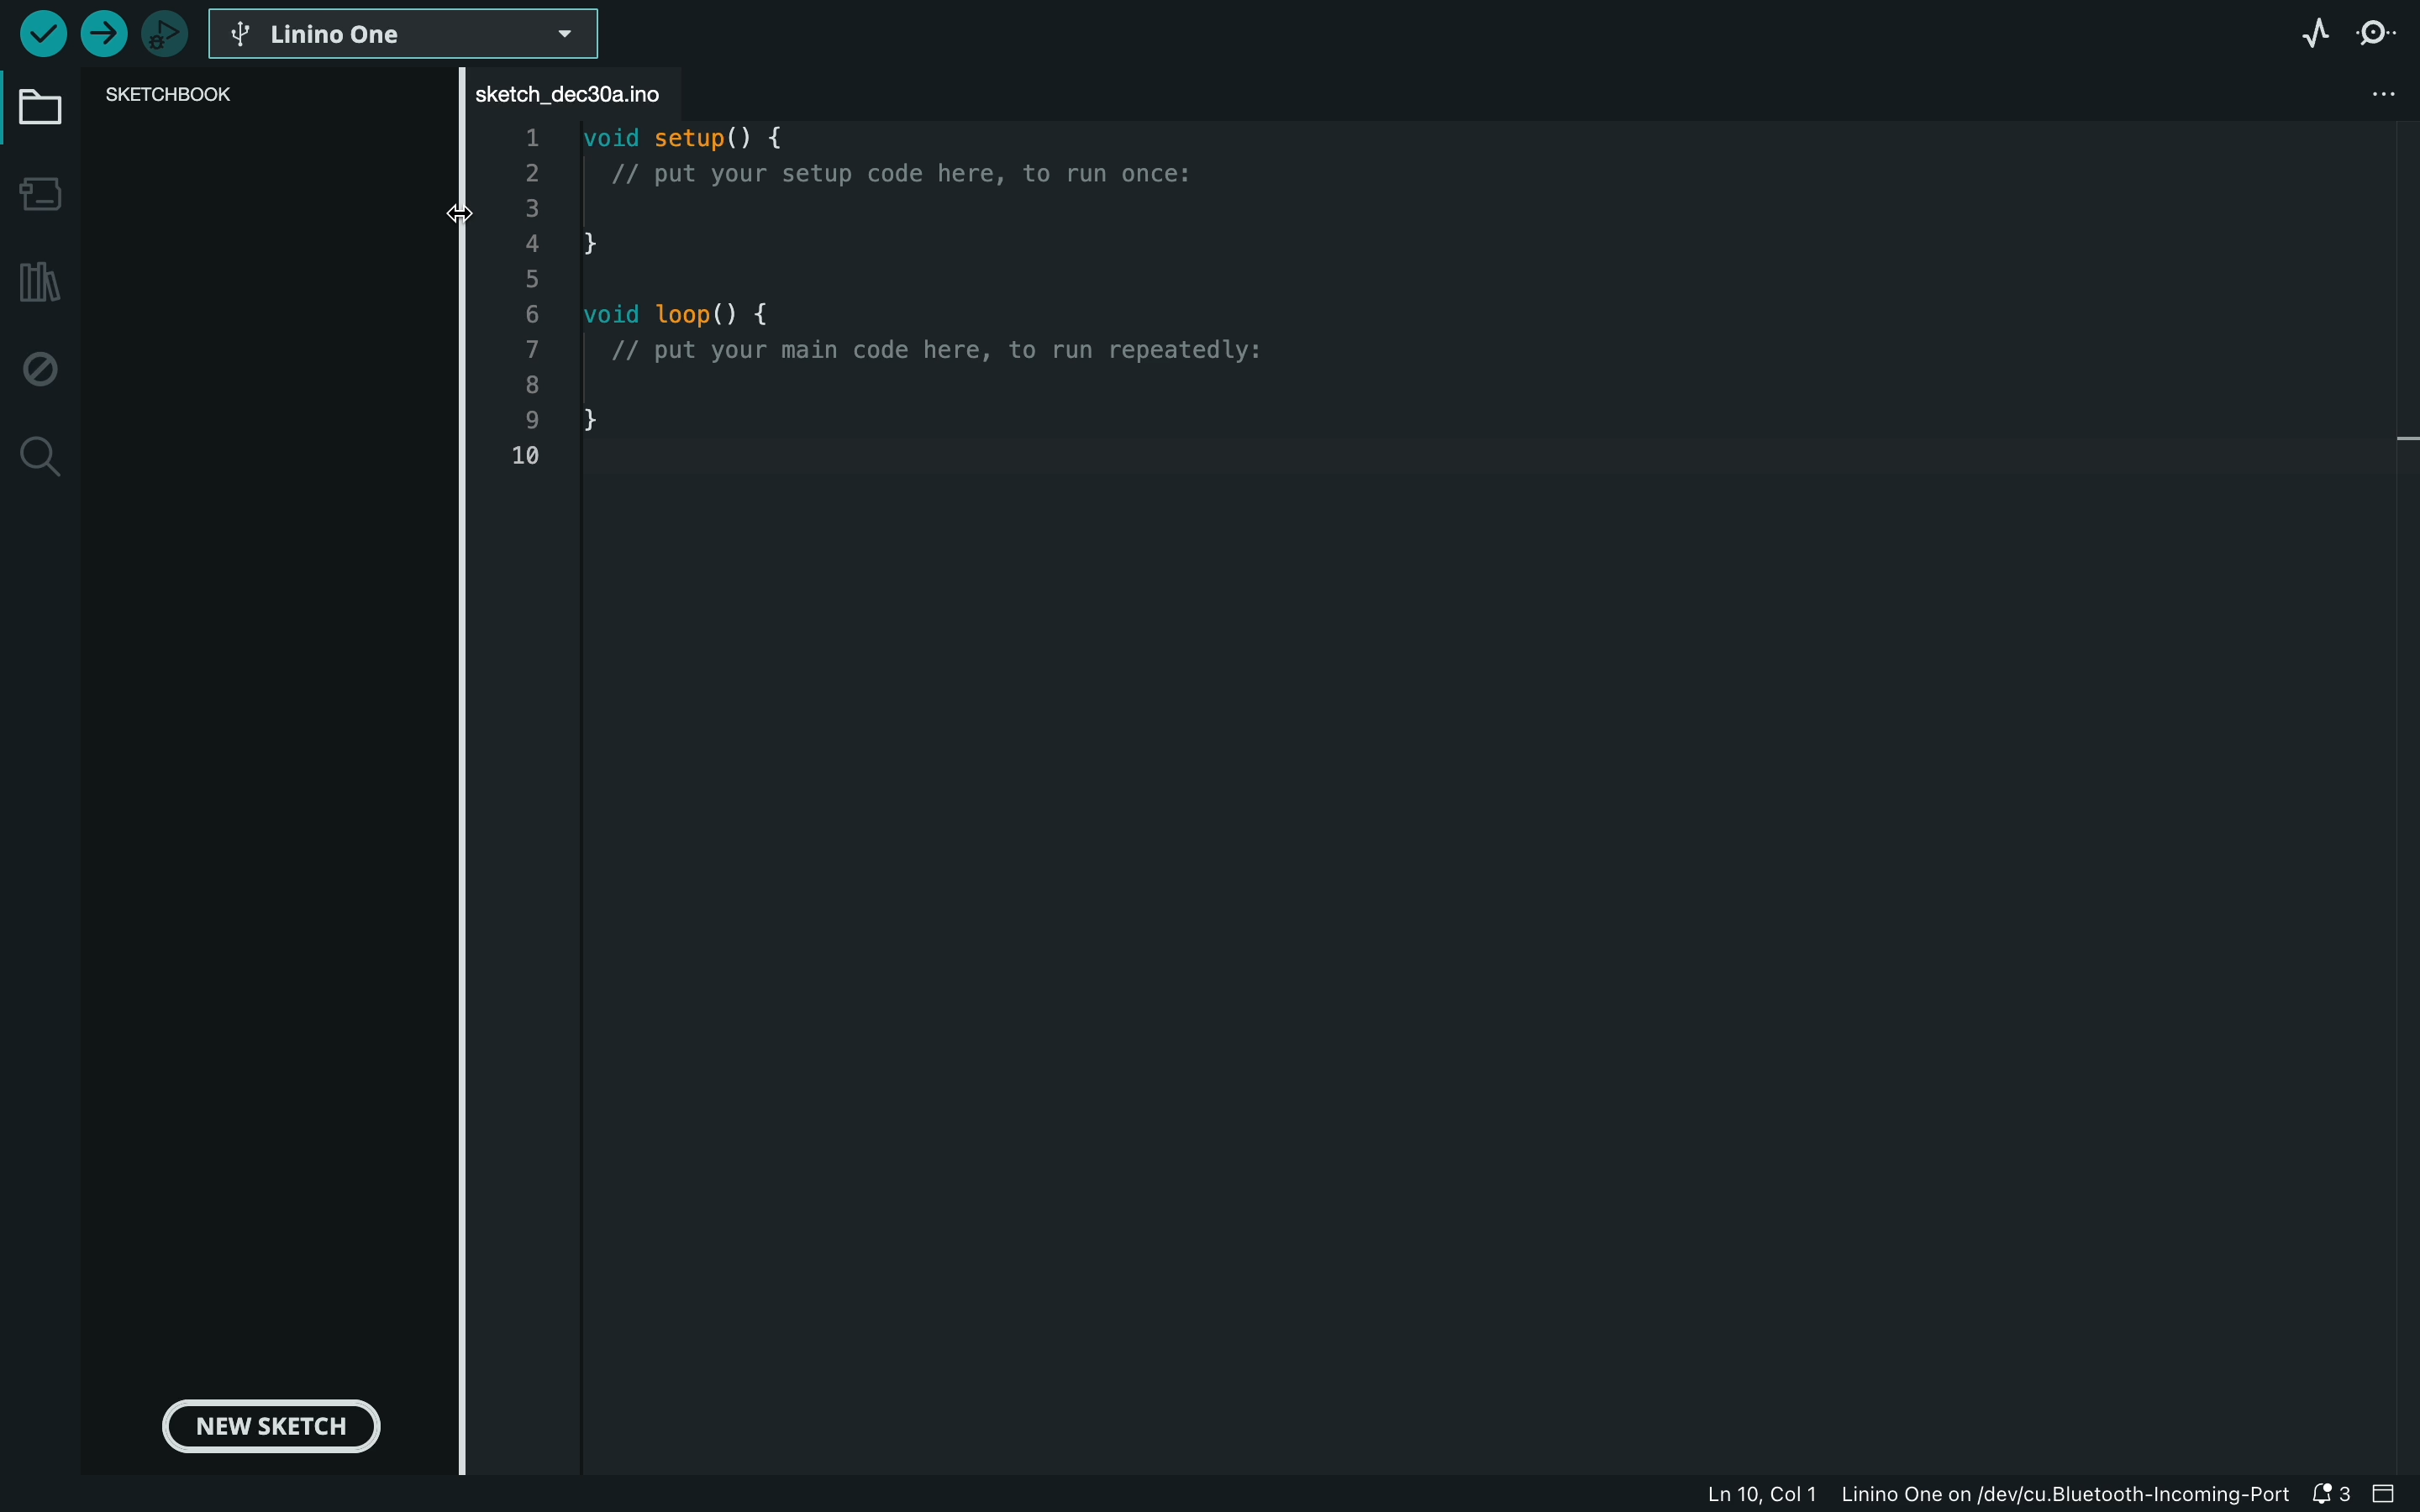  What do you see at coordinates (413, 36) in the screenshot?
I see `select board` at bounding box center [413, 36].